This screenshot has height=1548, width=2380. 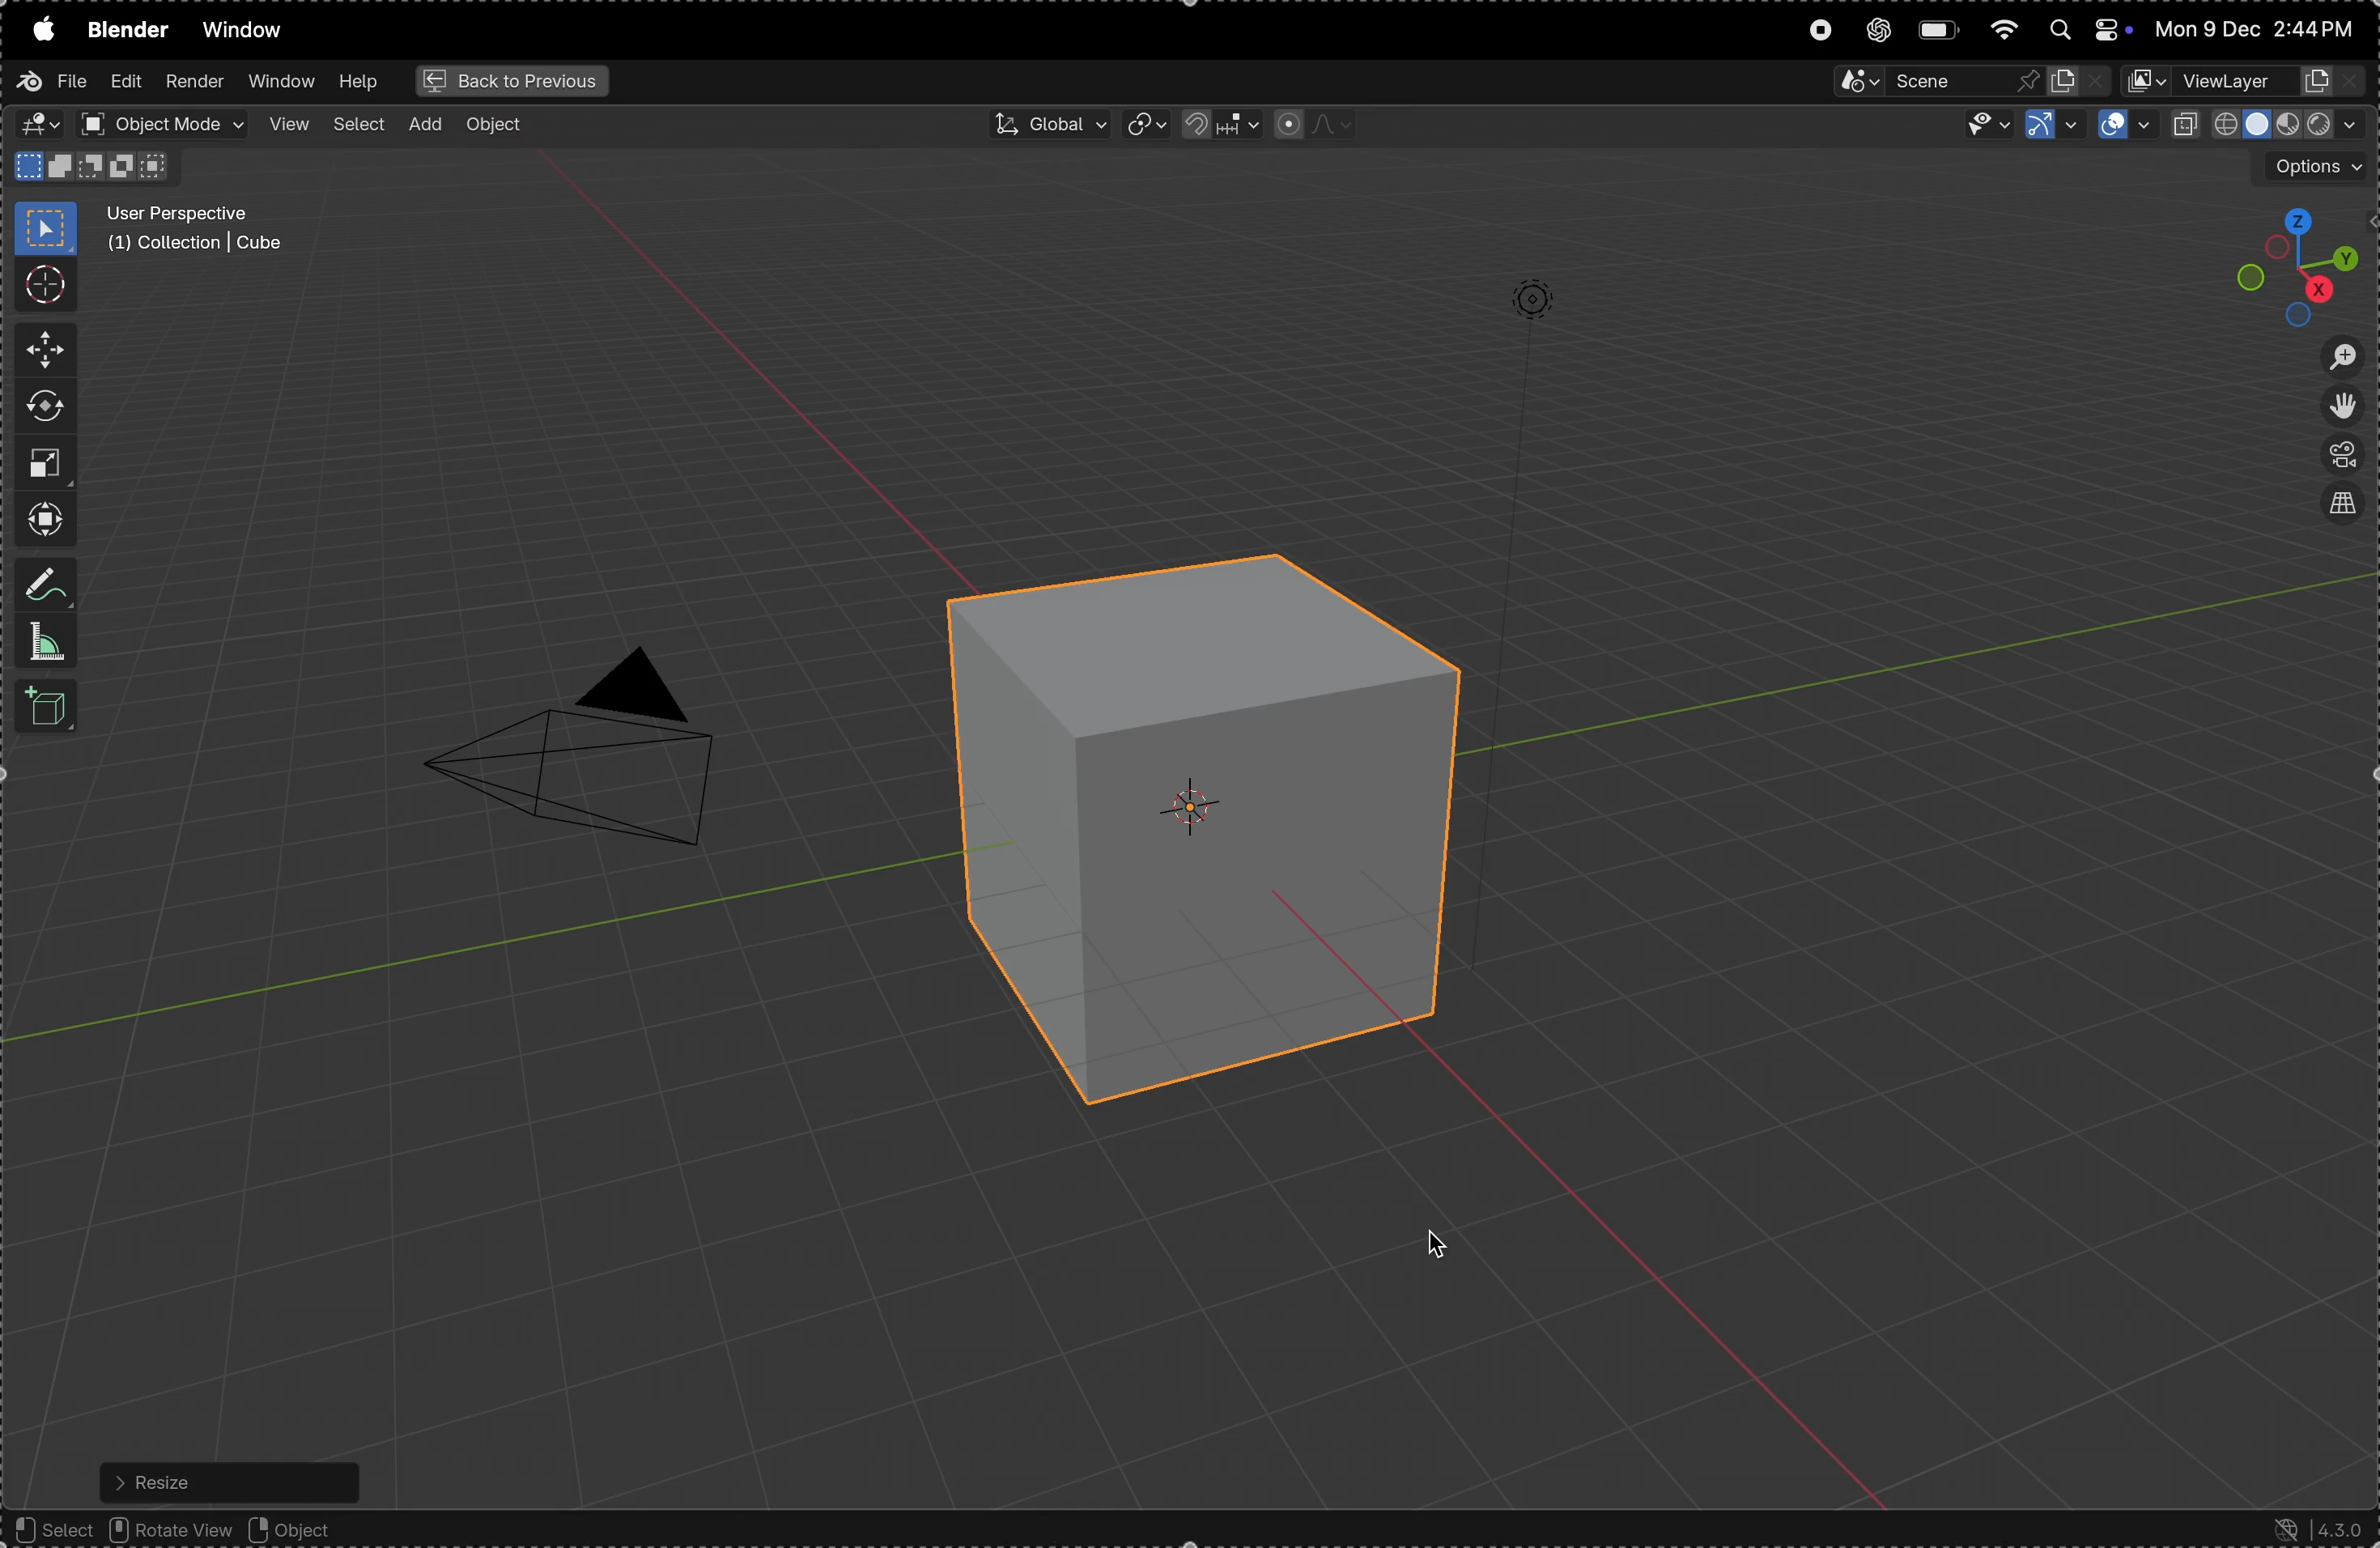 I want to click on render, so click(x=192, y=79).